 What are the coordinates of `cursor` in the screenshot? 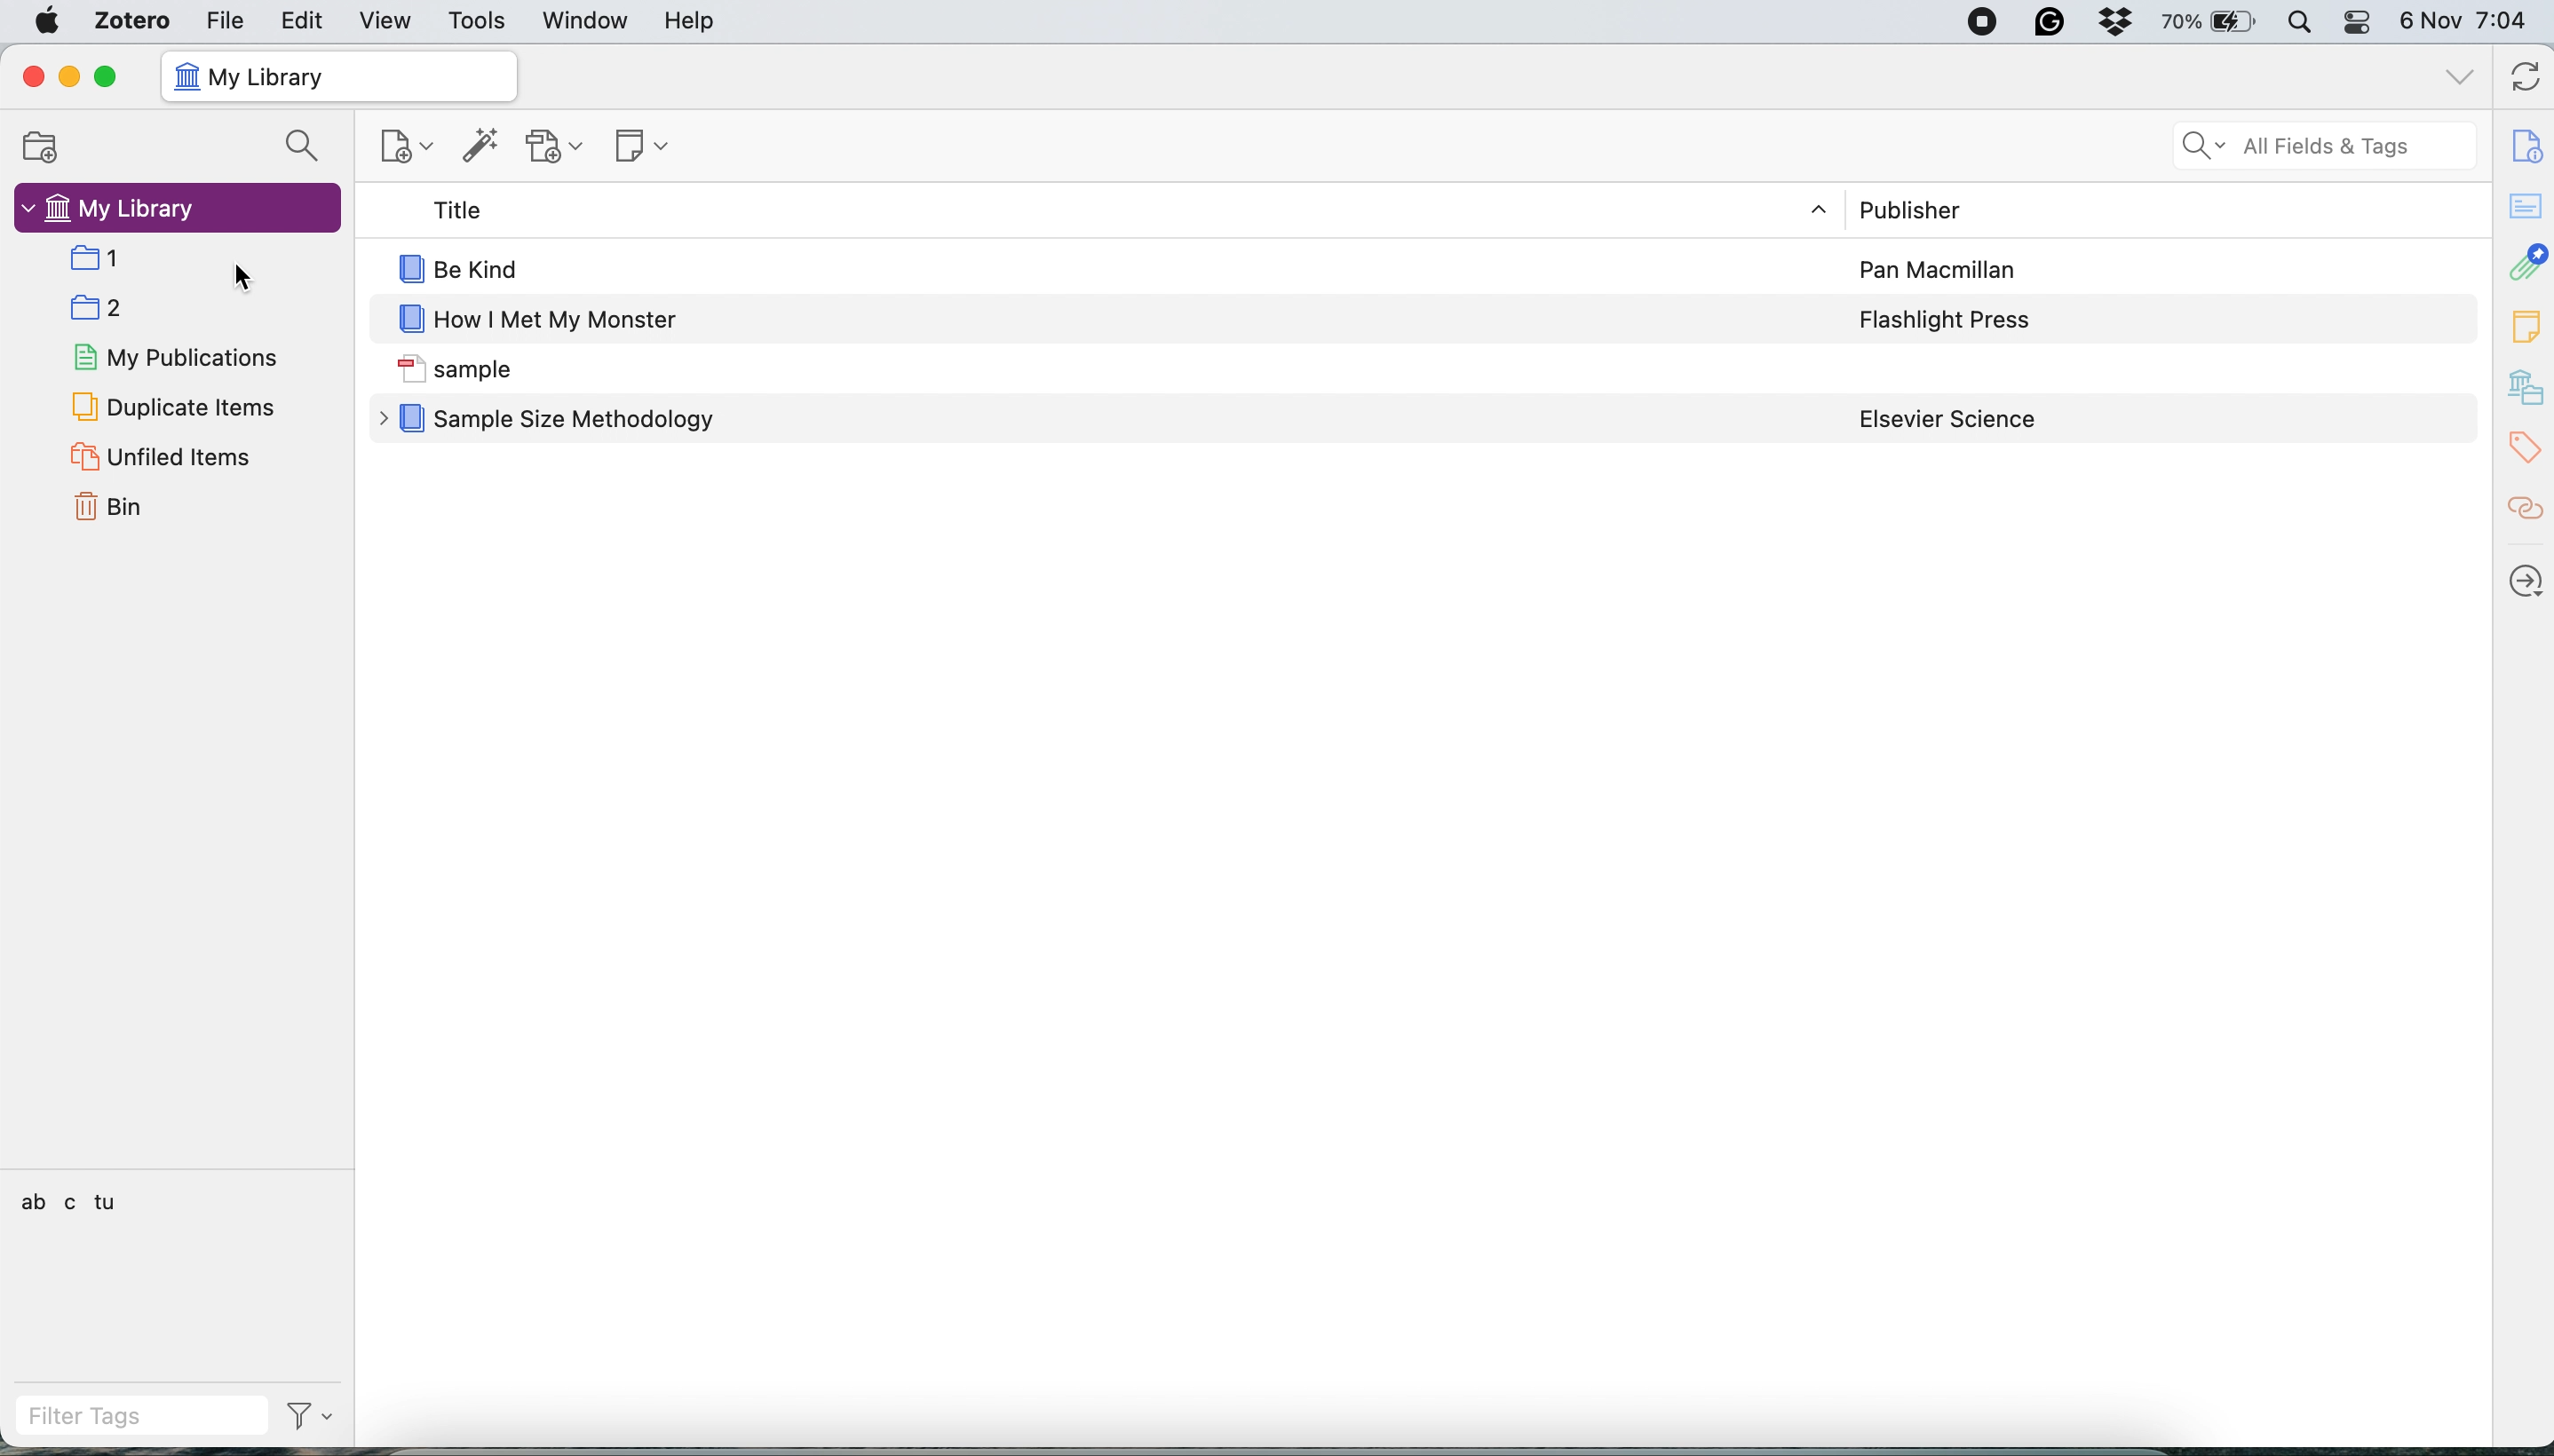 It's located at (242, 278).